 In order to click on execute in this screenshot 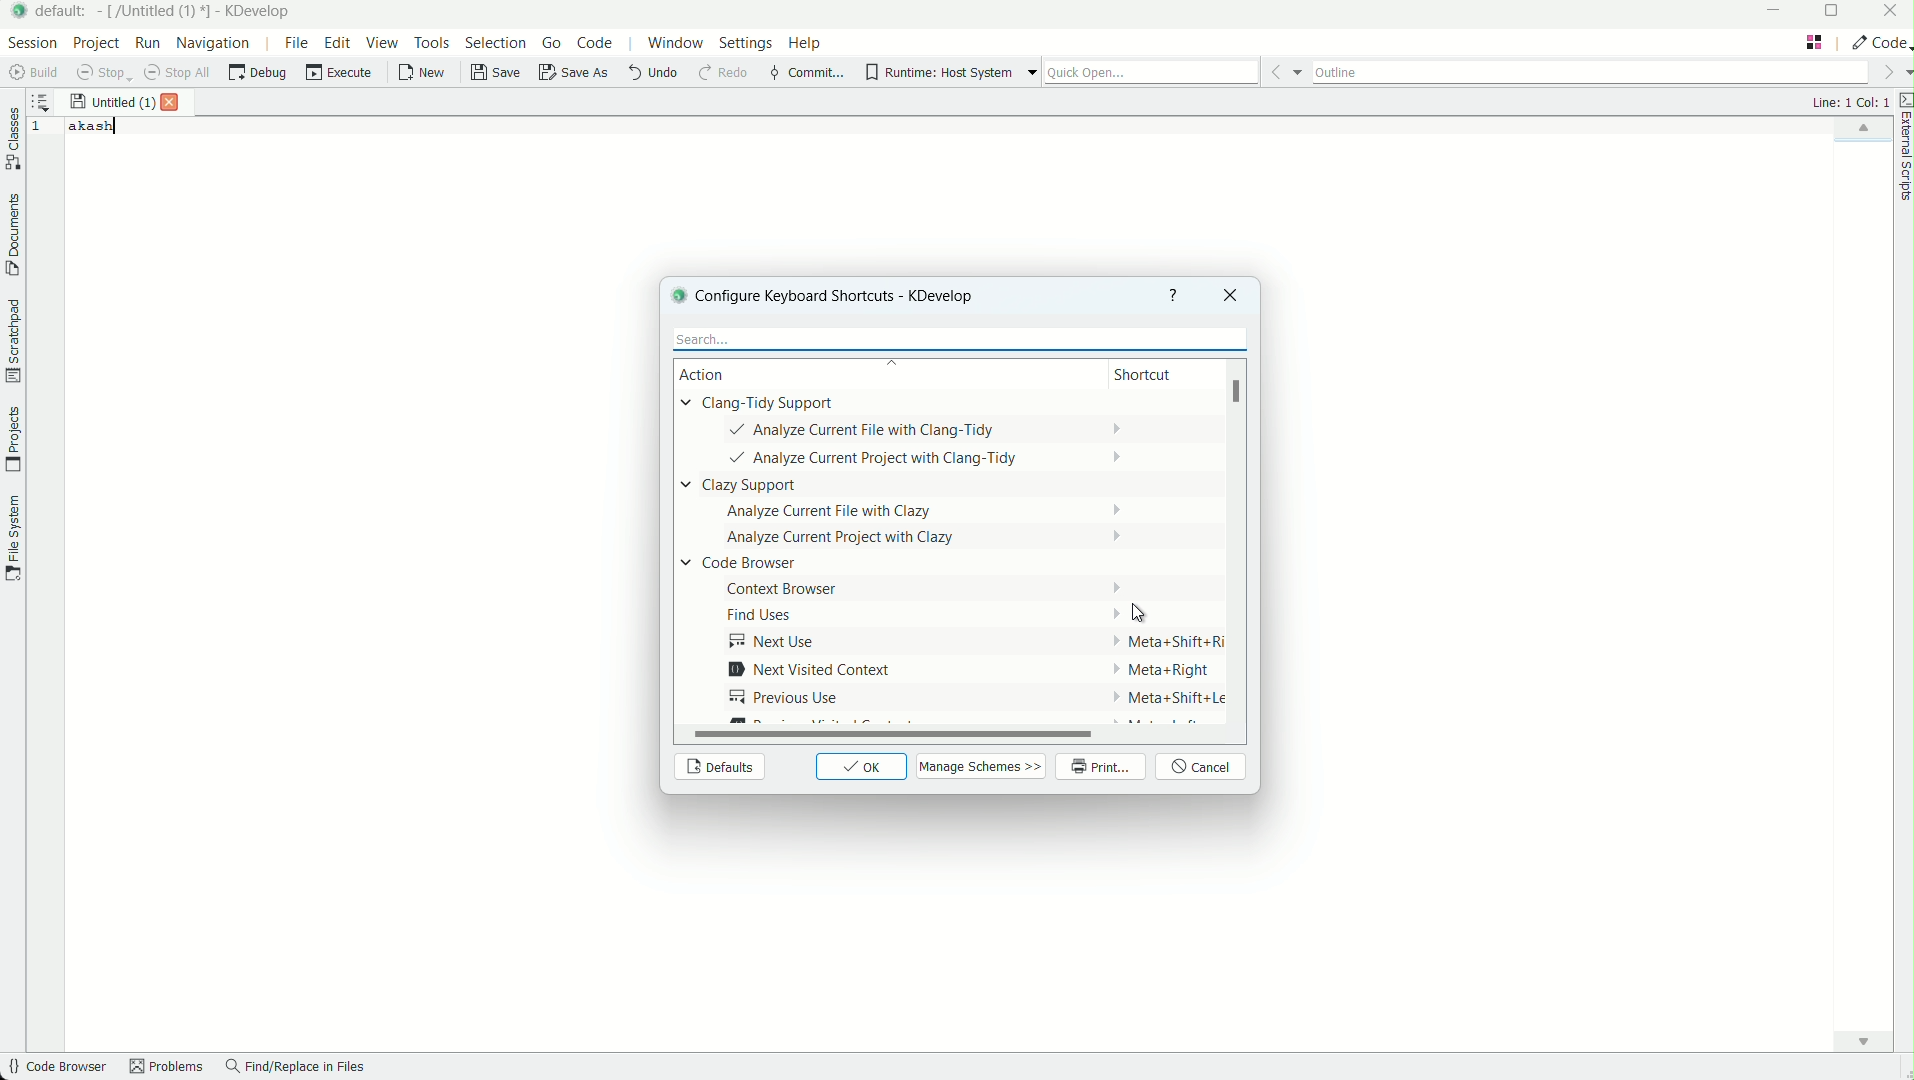, I will do `click(340, 73)`.